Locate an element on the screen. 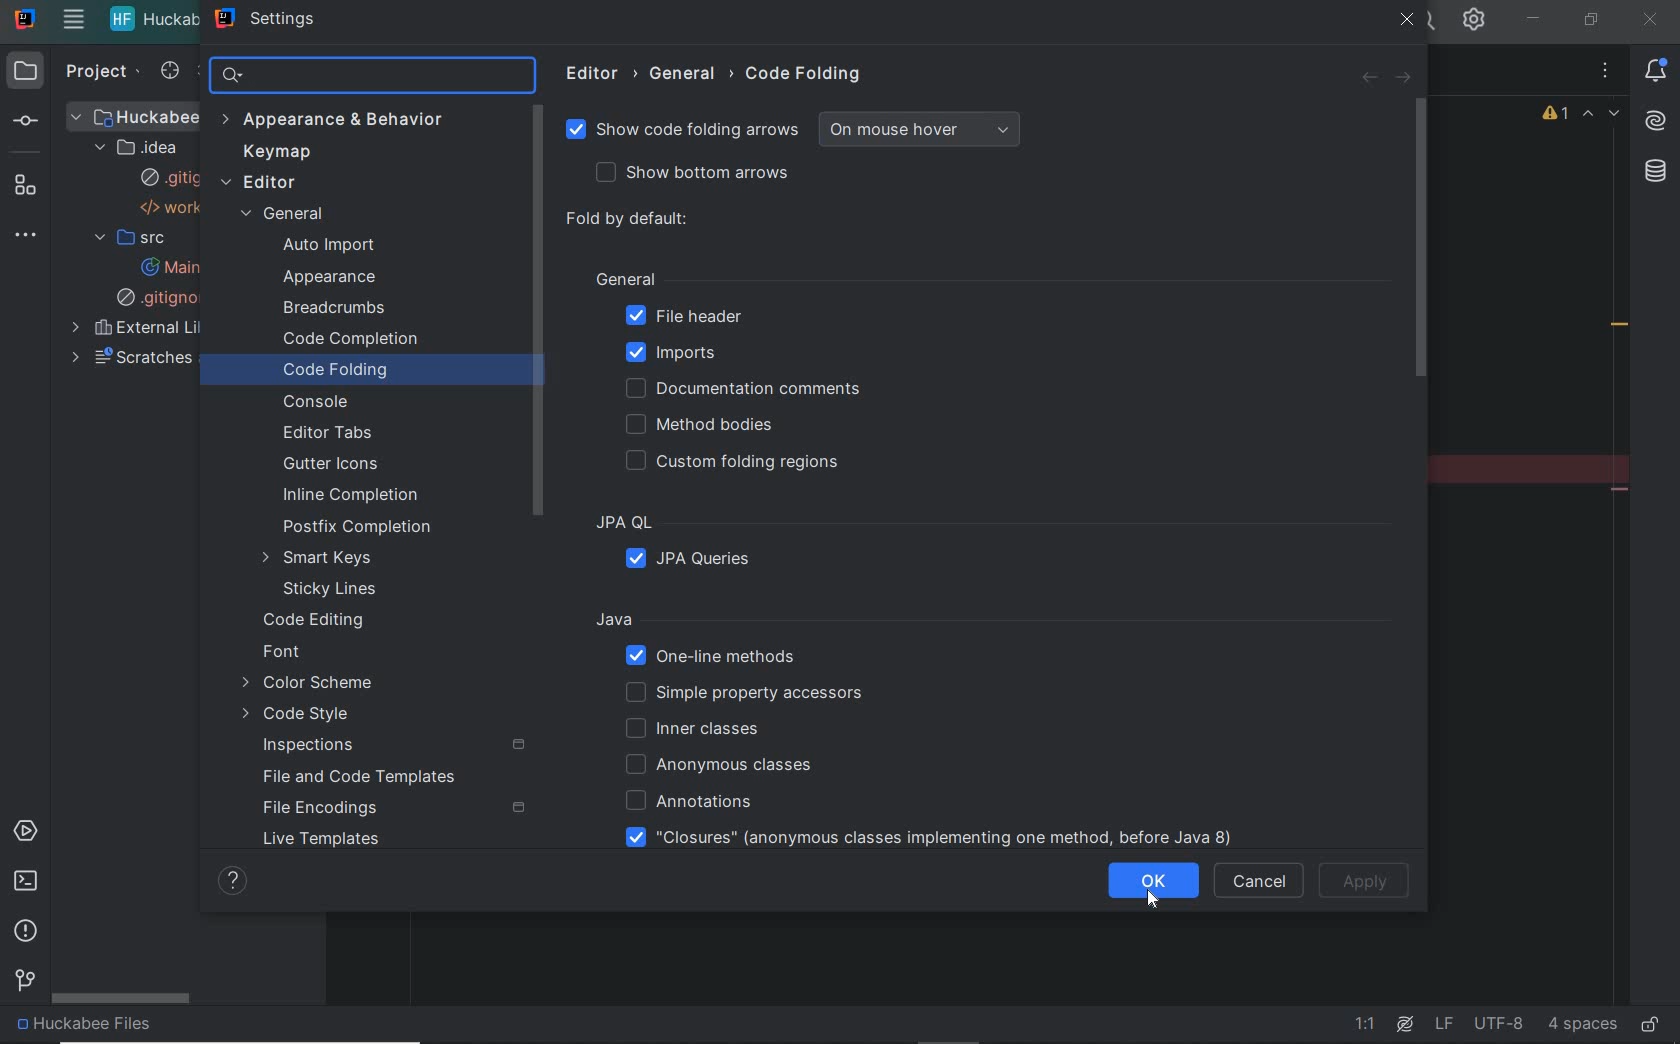 The width and height of the screenshot is (1680, 1044). code completion is located at coordinates (347, 339).